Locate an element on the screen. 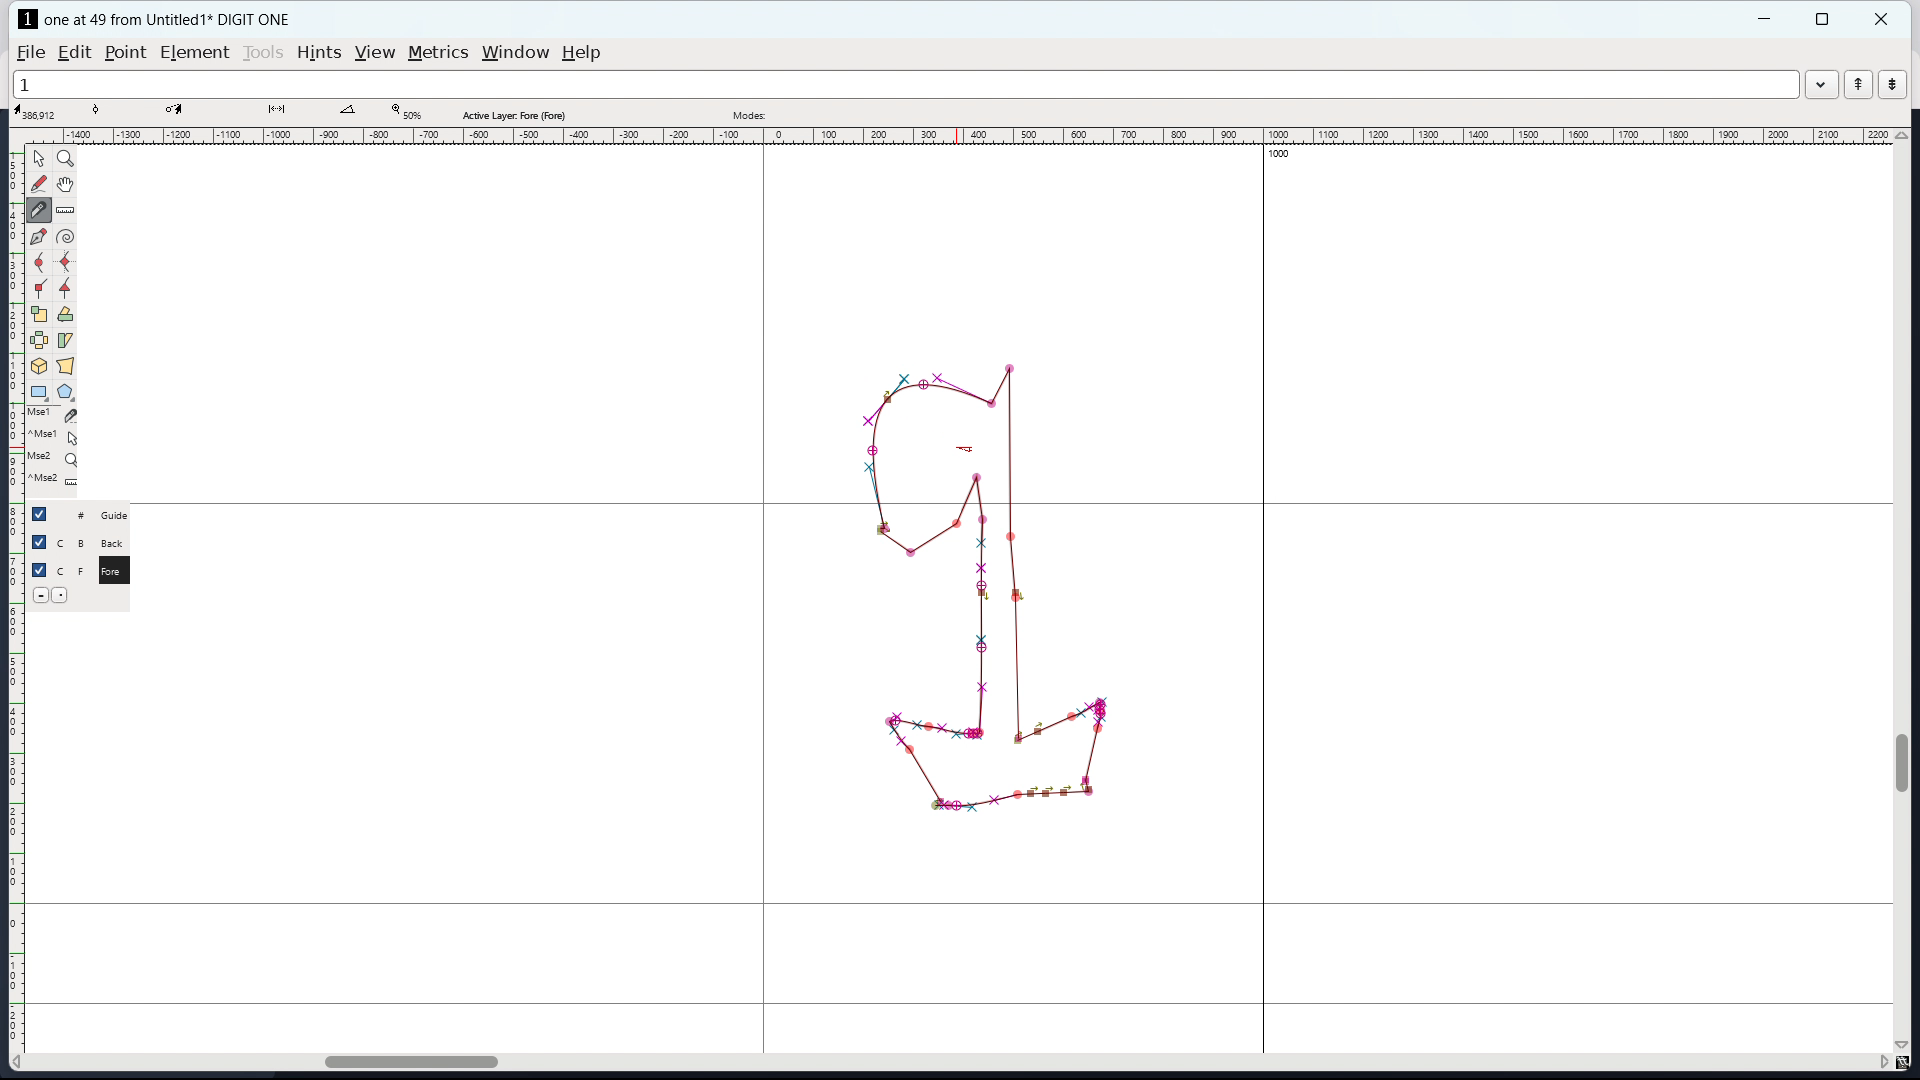 Image resolution: width=1920 pixels, height=1080 pixels. rotate selection in 3D and project back to plane is located at coordinates (39, 366).